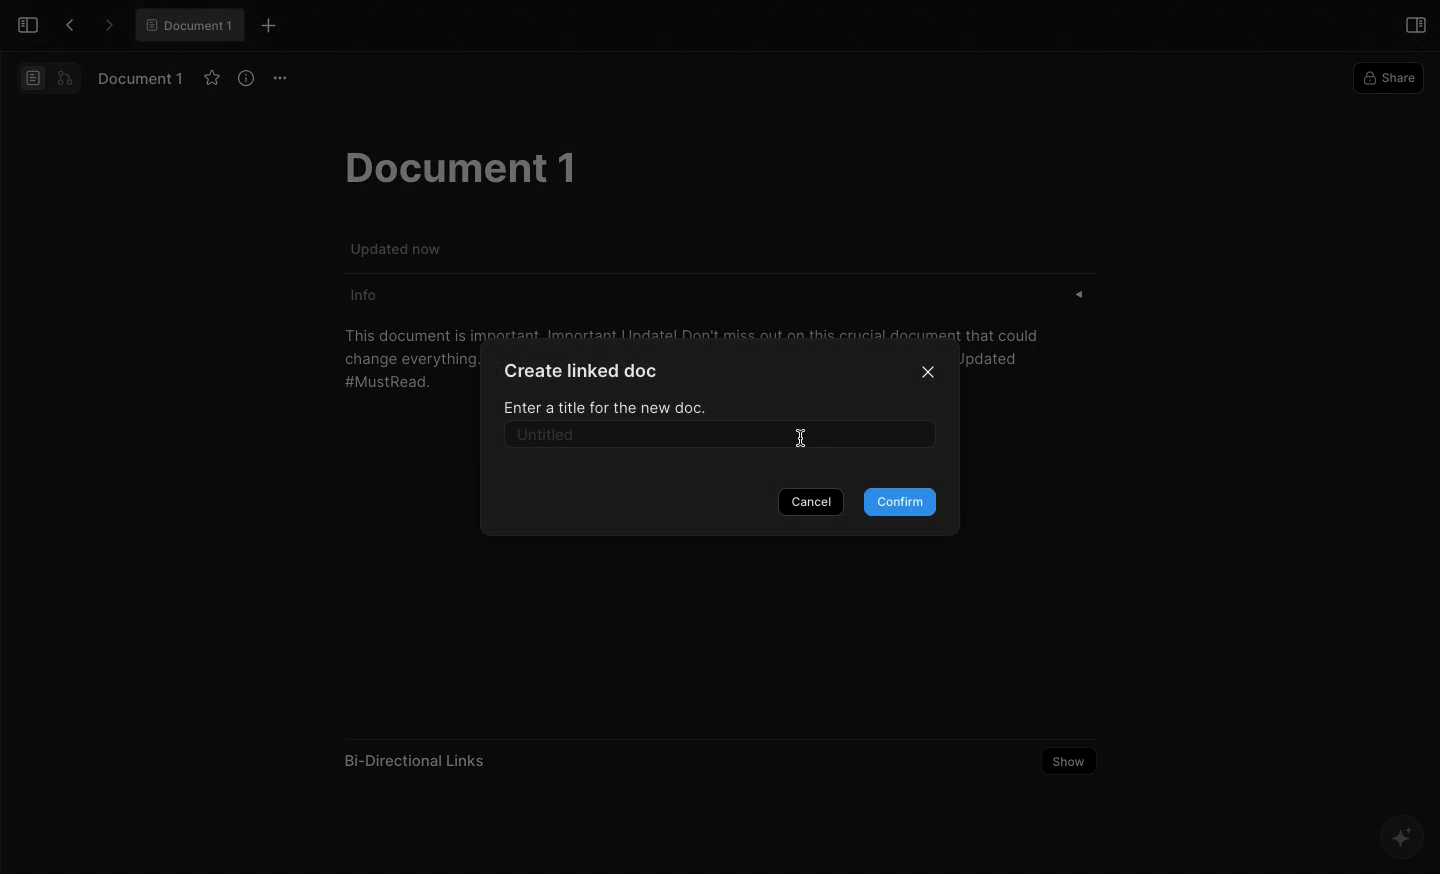  I want to click on New tab, so click(269, 27).